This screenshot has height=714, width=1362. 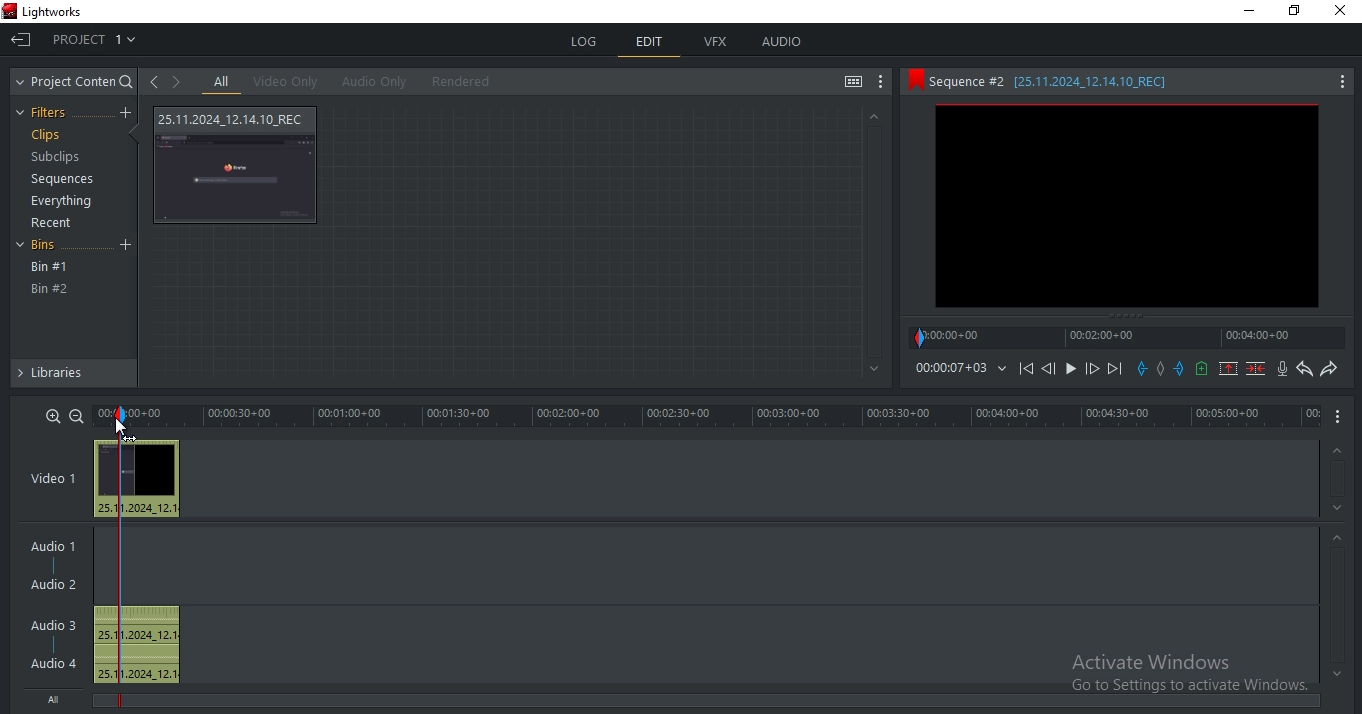 I want to click on log, so click(x=586, y=42).